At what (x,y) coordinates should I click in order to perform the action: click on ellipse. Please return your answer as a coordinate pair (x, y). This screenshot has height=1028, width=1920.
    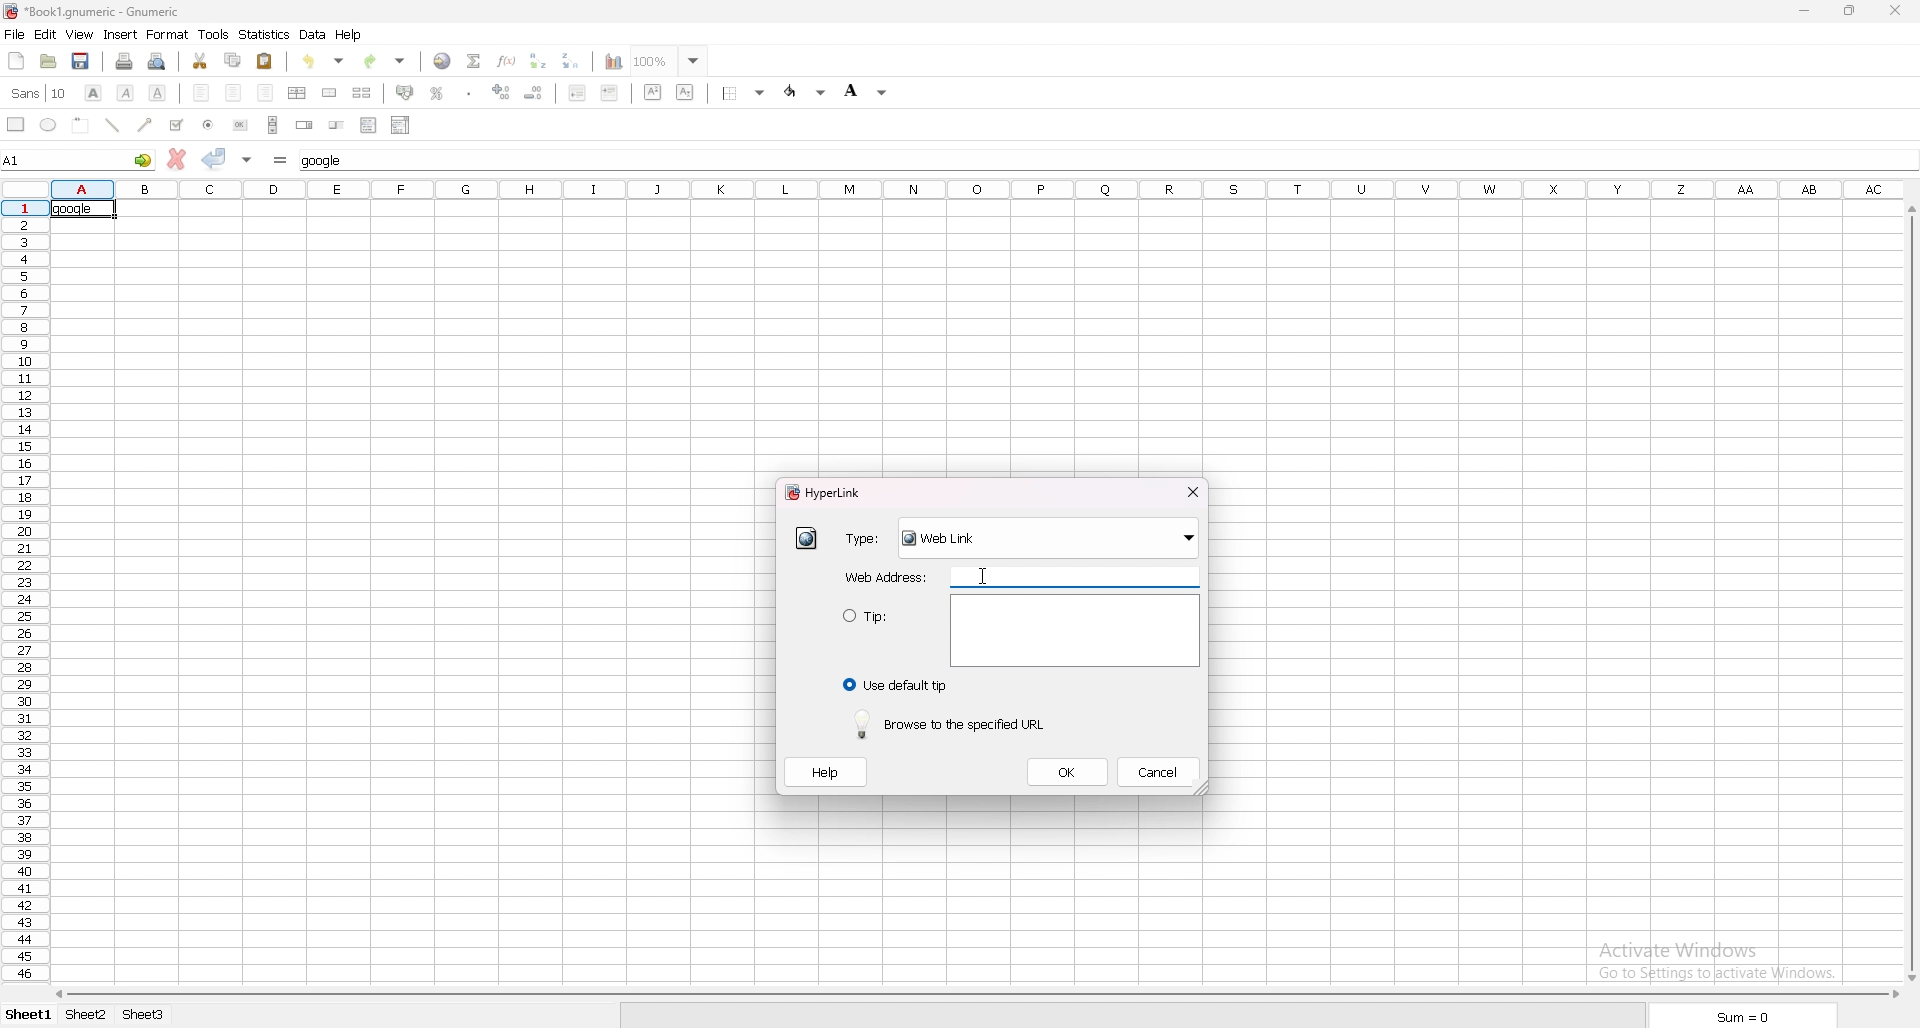
    Looking at the image, I should click on (50, 125).